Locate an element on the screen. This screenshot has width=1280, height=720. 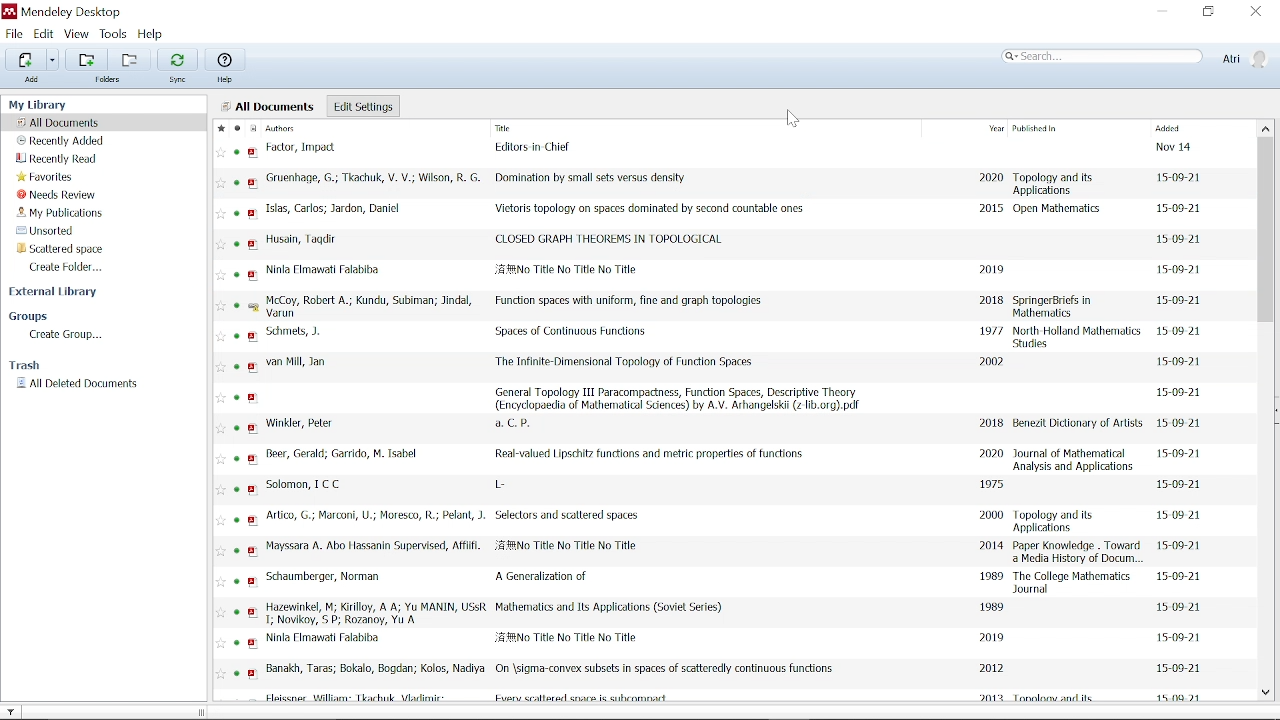
Profile is located at coordinates (1243, 58).